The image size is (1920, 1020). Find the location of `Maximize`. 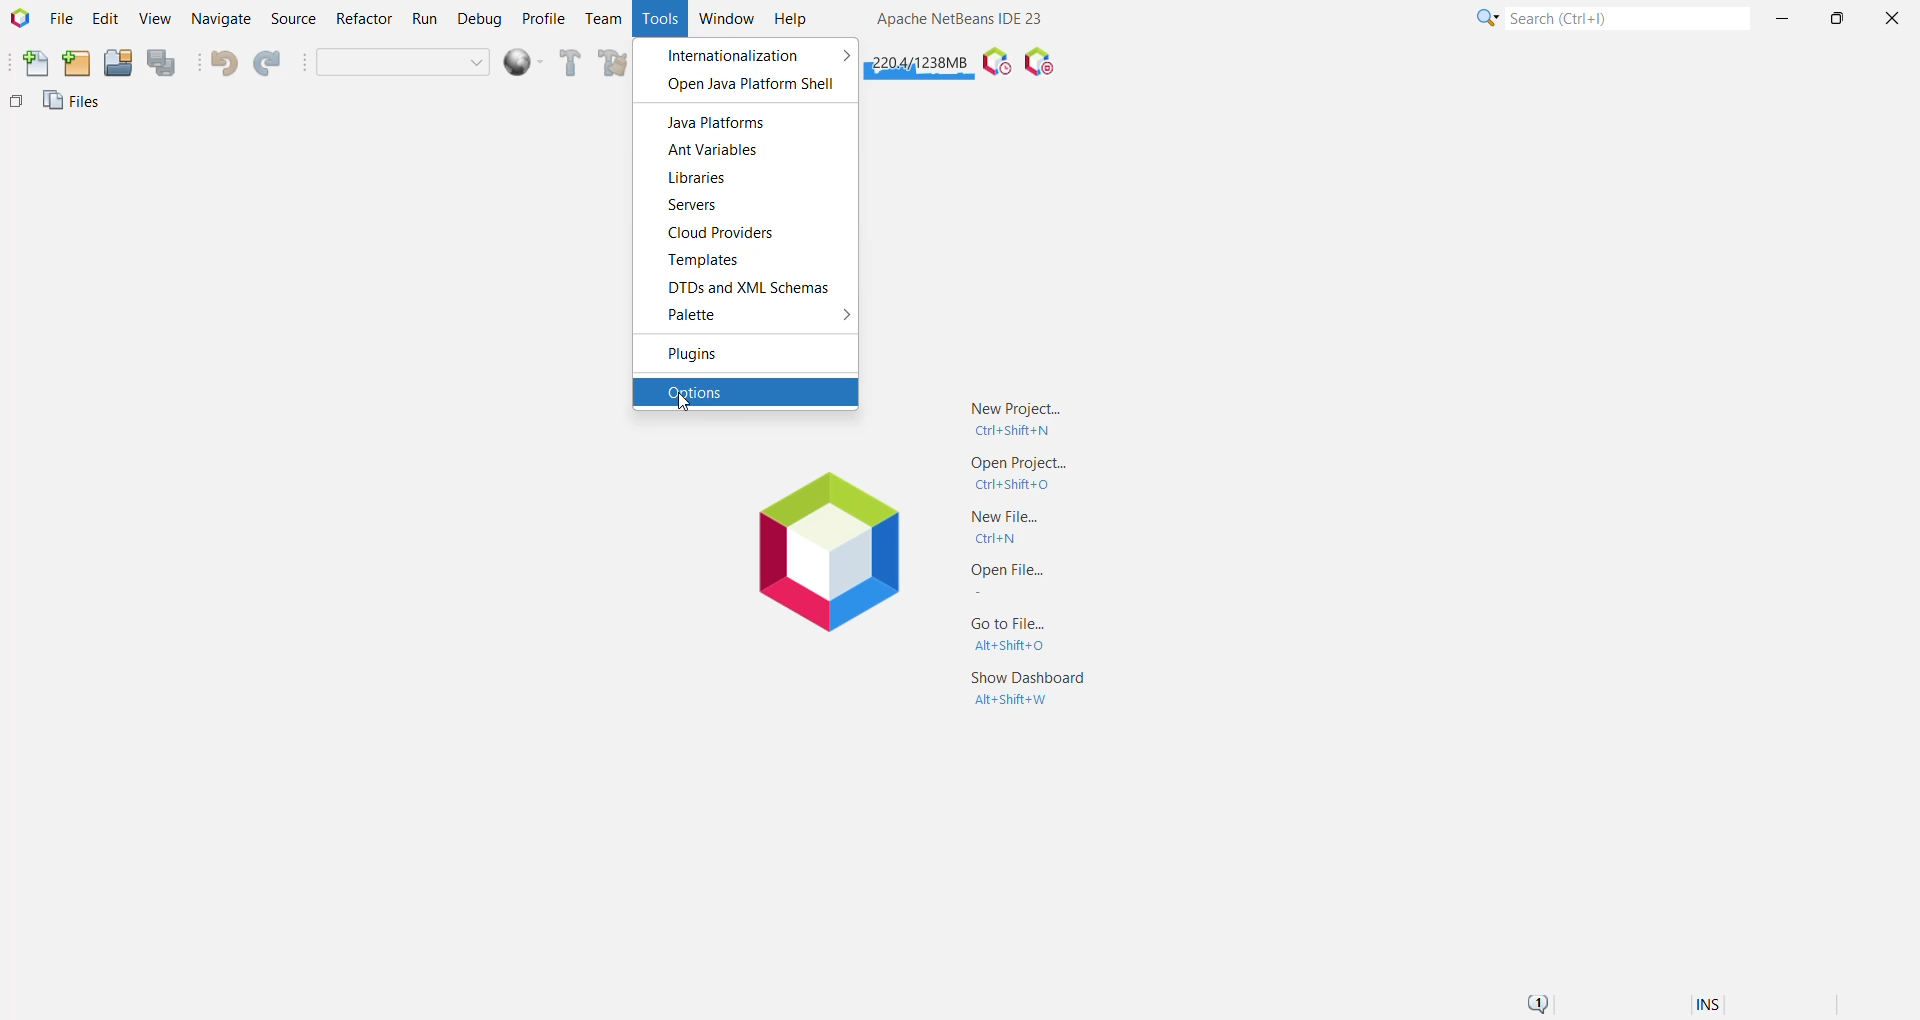

Maximize is located at coordinates (1840, 16).